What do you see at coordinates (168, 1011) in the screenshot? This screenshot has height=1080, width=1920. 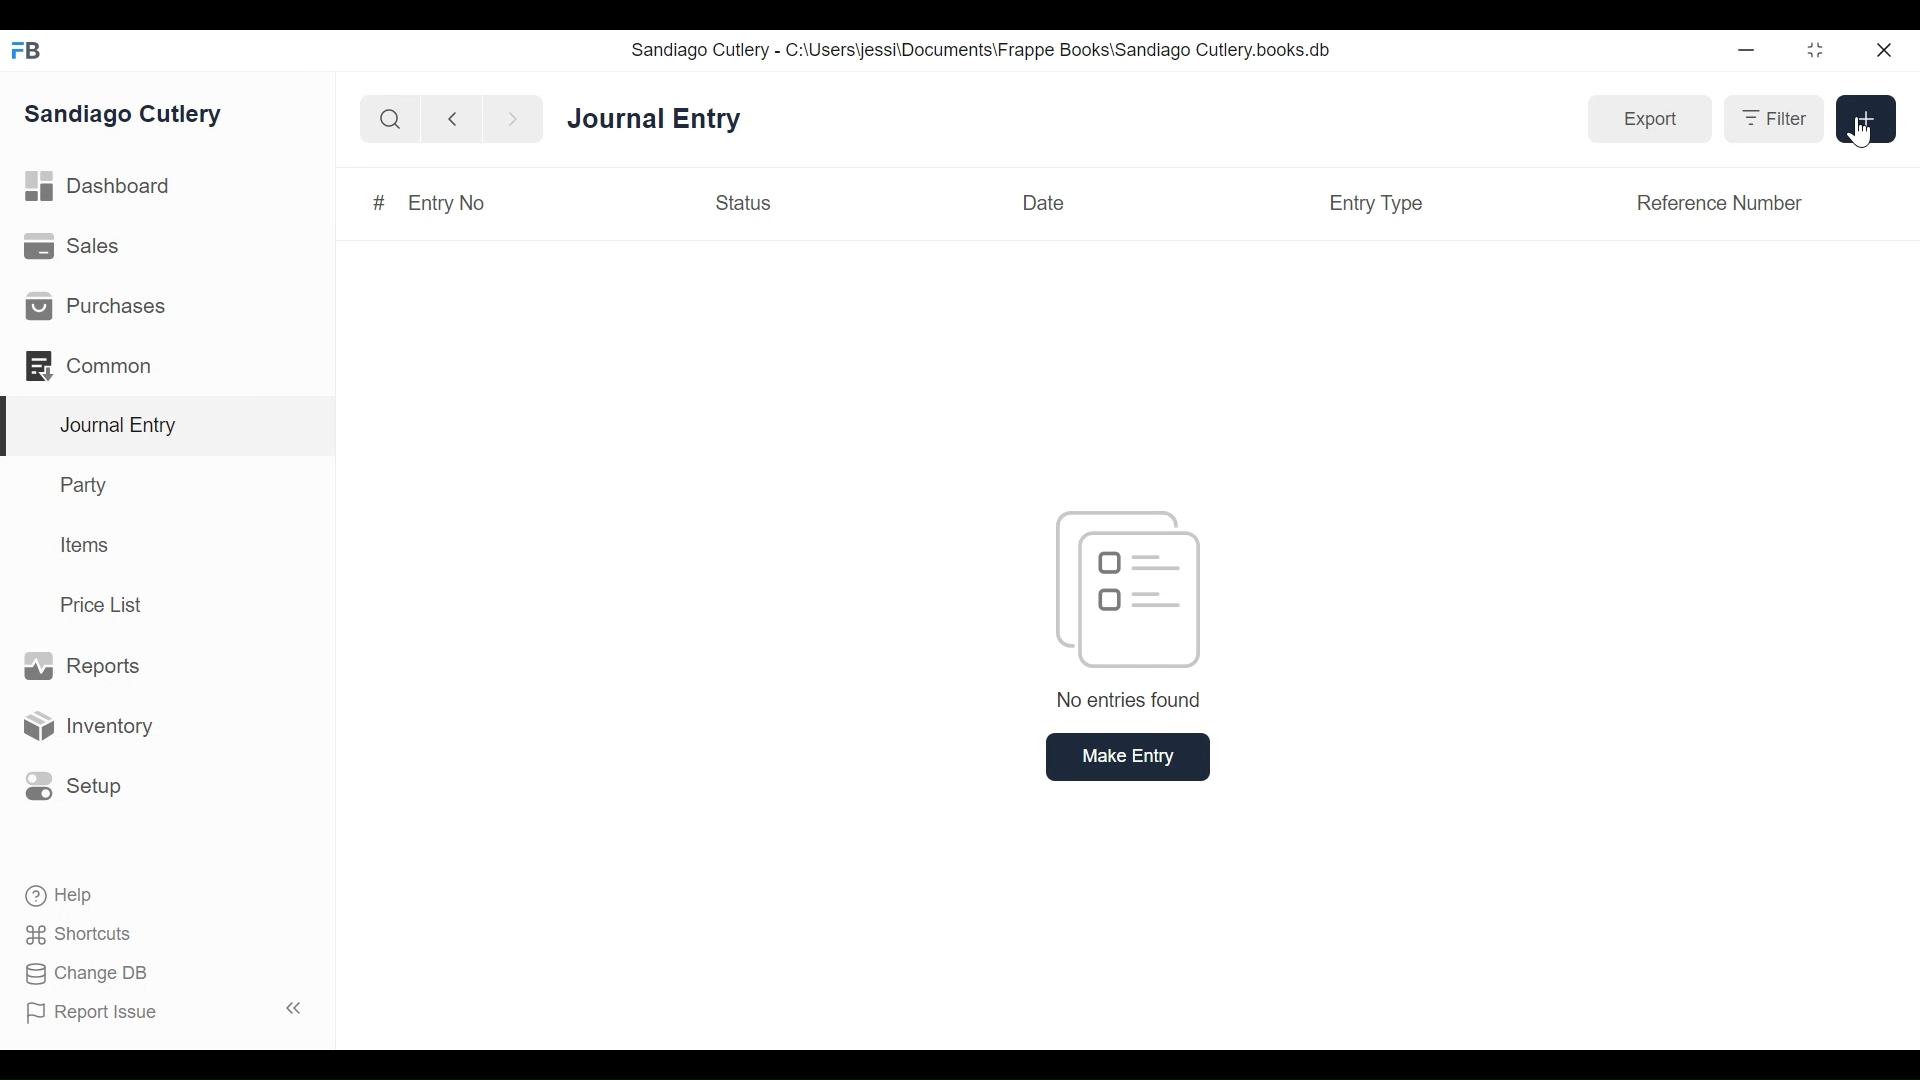 I see `Report Issue` at bounding box center [168, 1011].